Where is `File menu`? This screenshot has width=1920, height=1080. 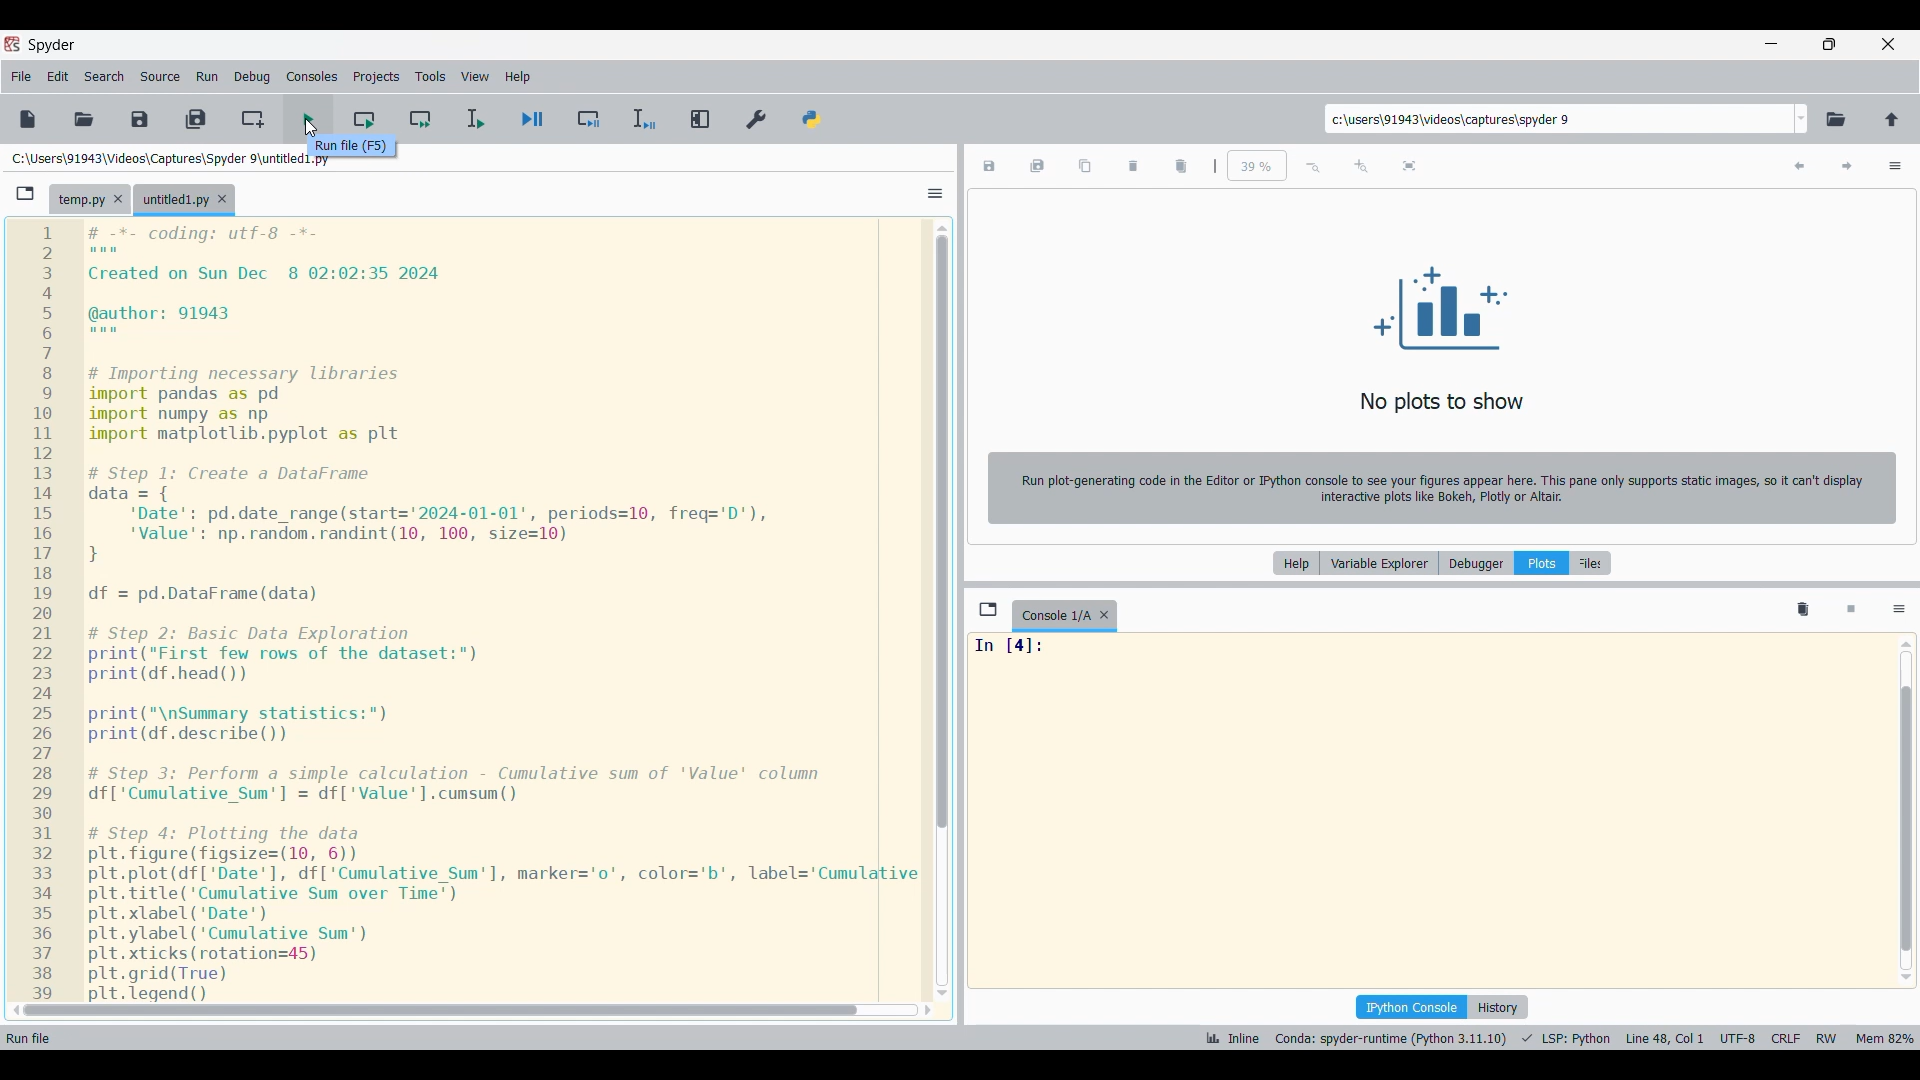 File menu is located at coordinates (22, 77).